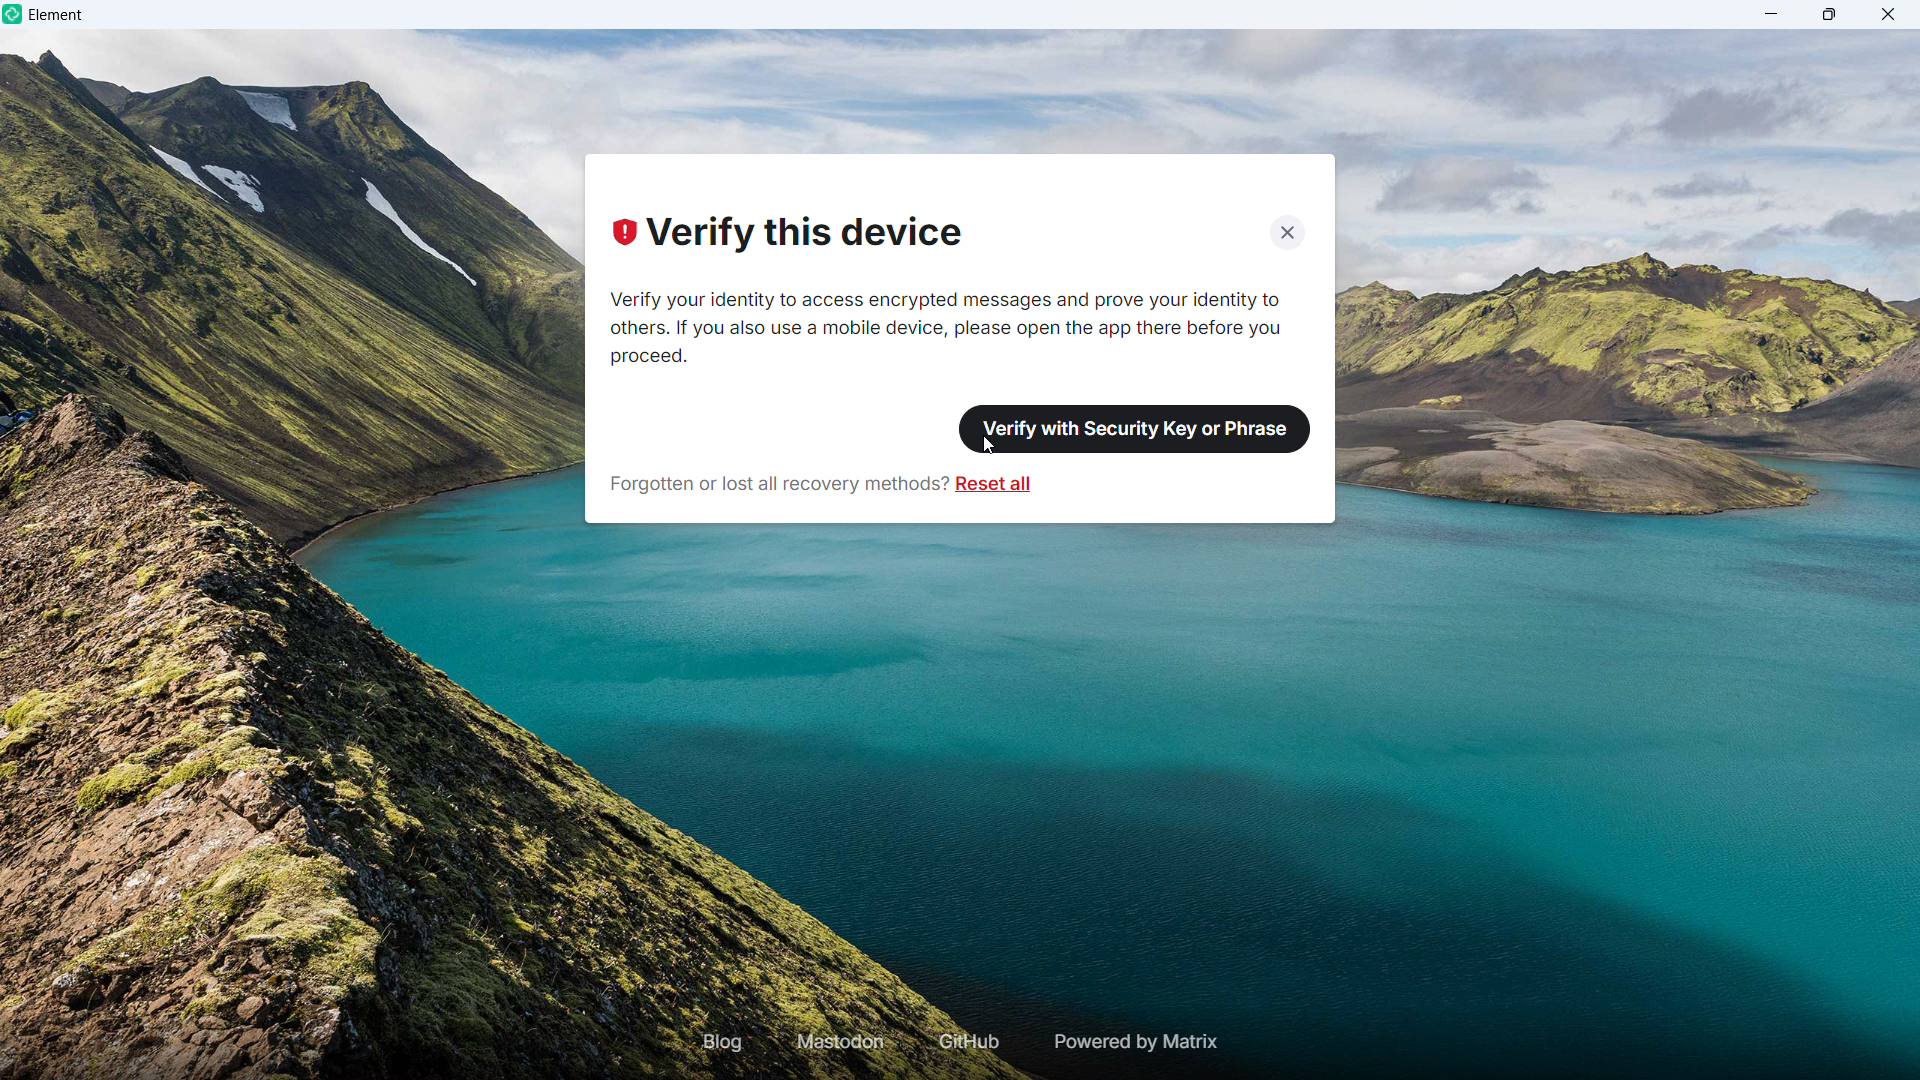  What do you see at coordinates (965, 1043) in the screenshot?
I see `GIT hub ` at bounding box center [965, 1043].